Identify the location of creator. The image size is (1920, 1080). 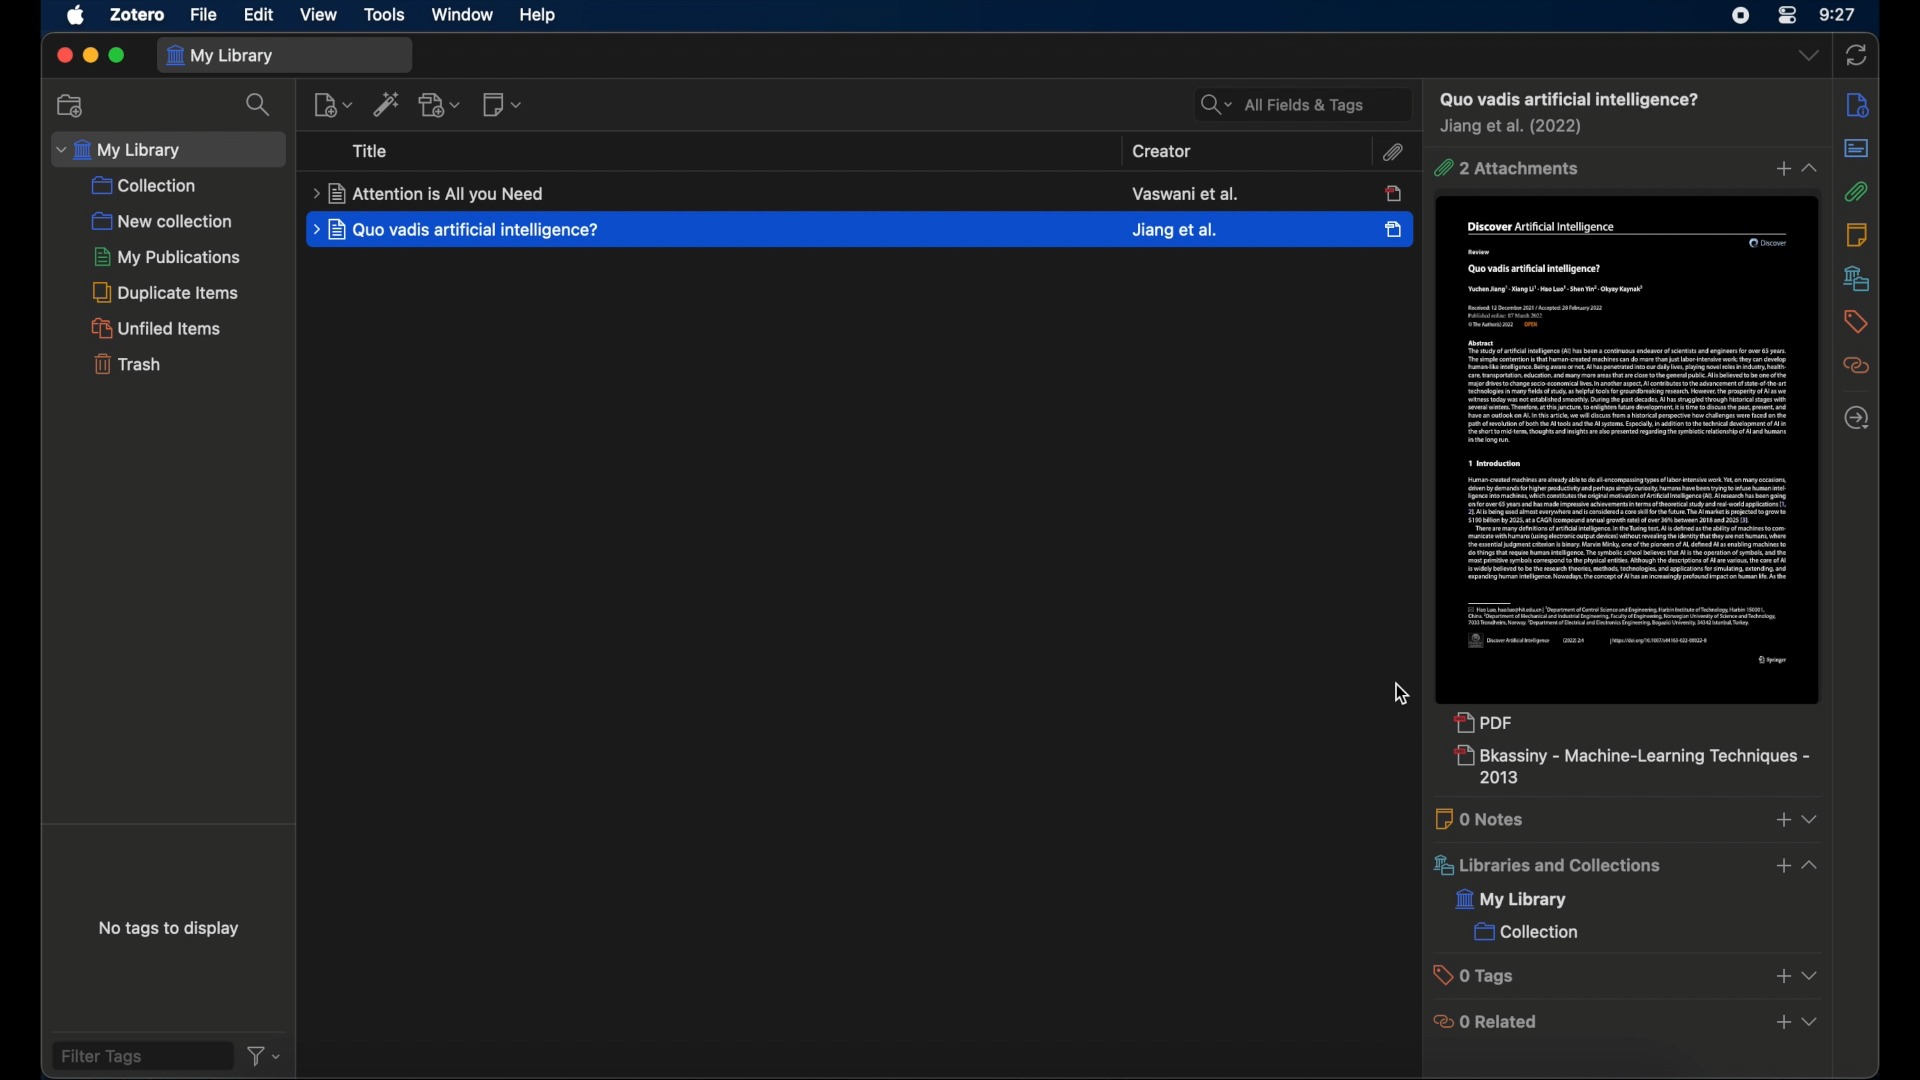
(1175, 230).